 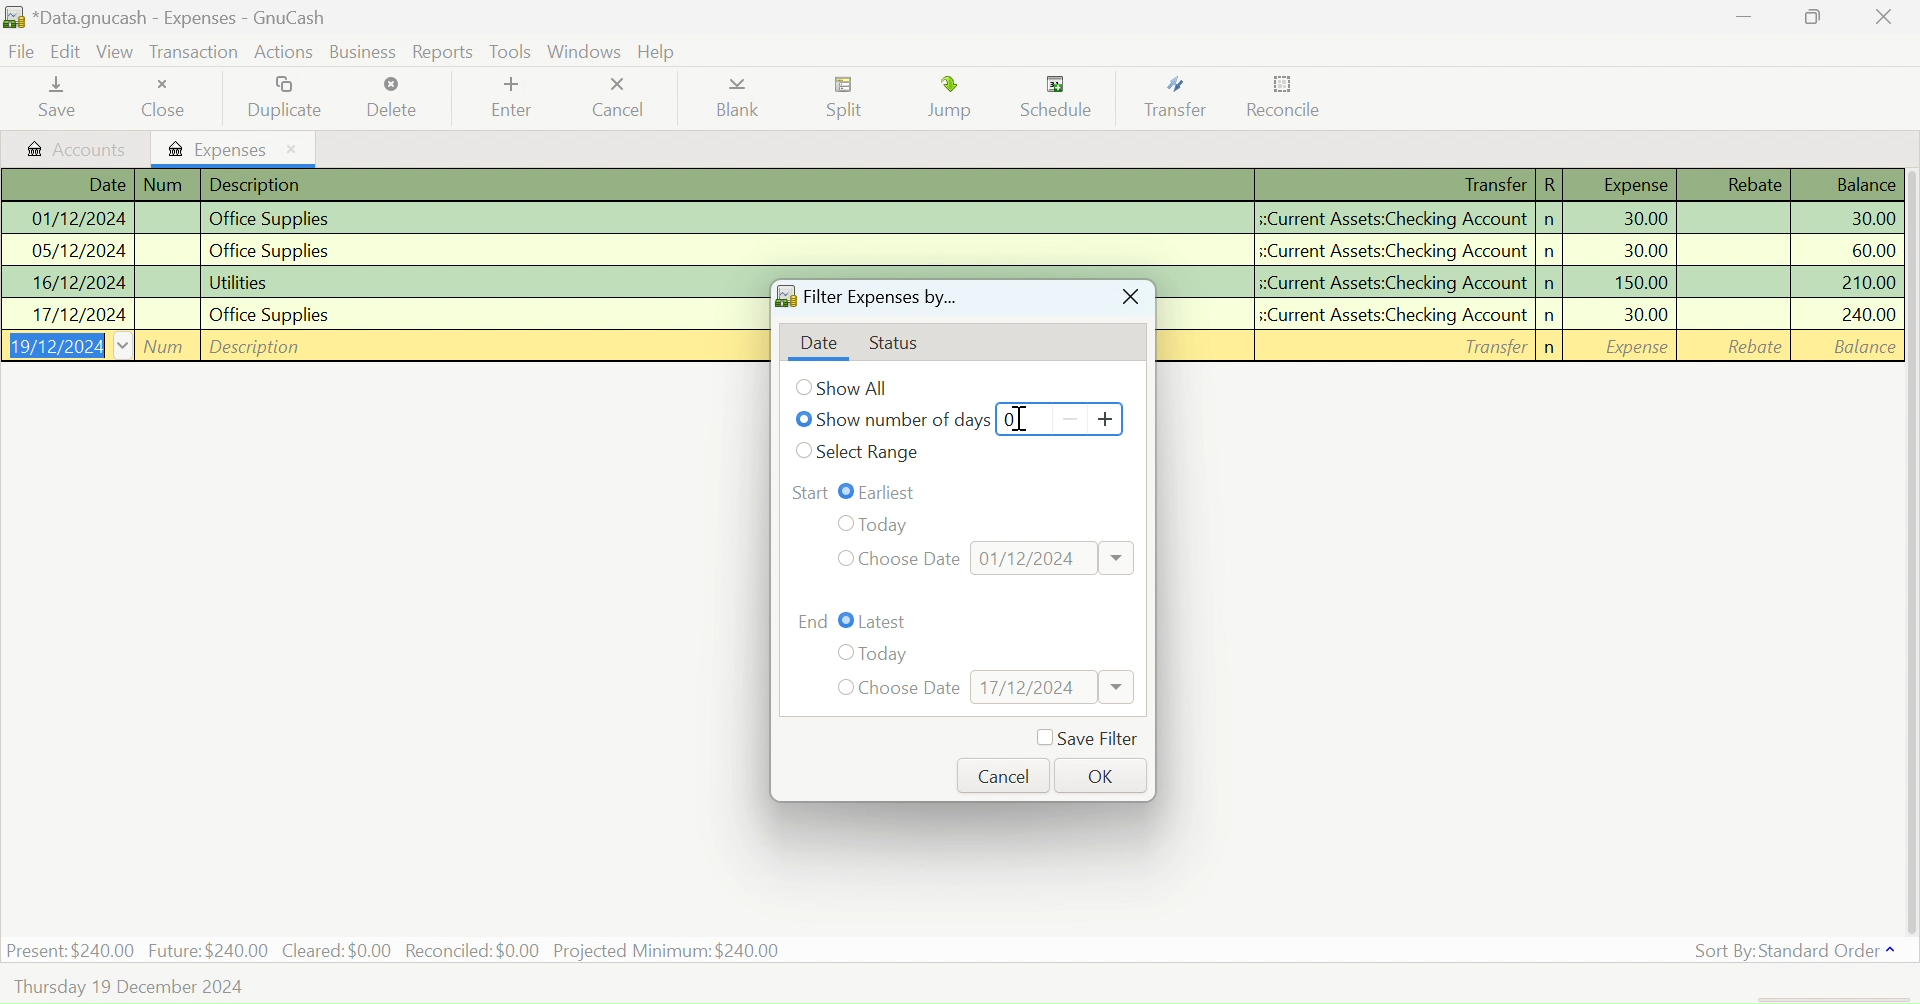 What do you see at coordinates (842, 687) in the screenshot?
I see `Checkbox` at bounding box center [842, 687].